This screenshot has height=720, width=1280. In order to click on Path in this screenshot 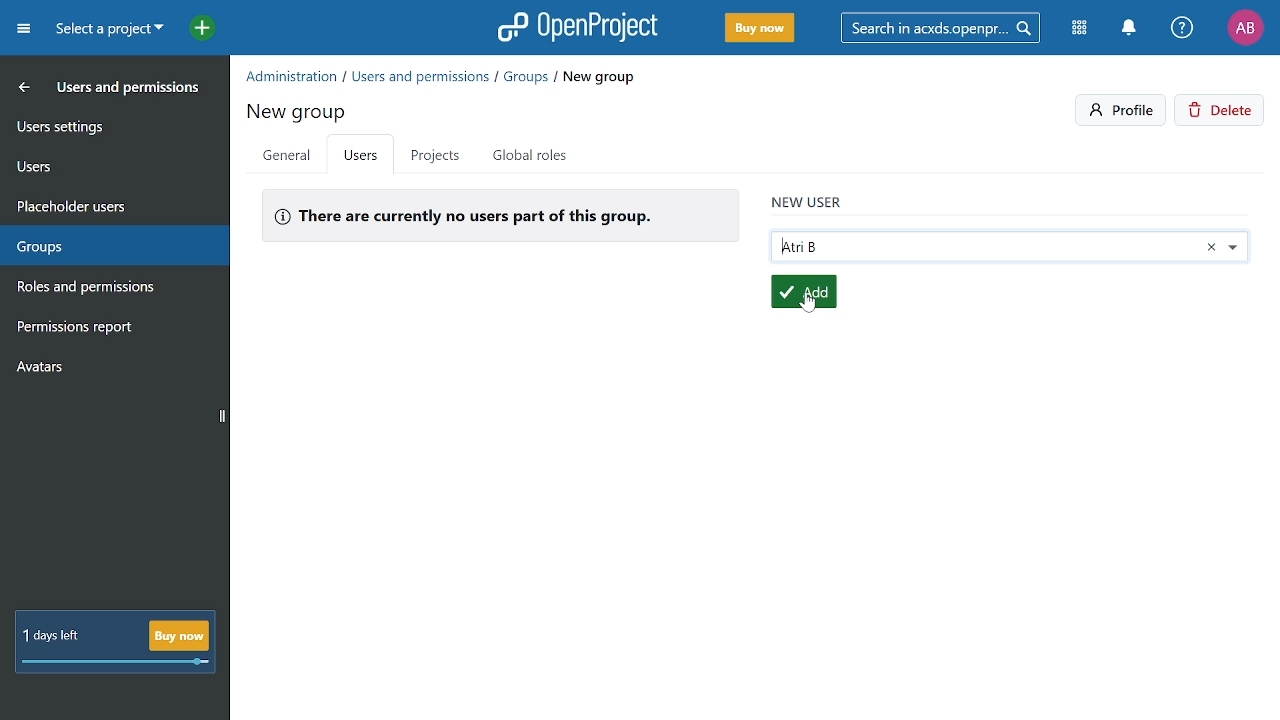, I will do `click(442, 75)`.